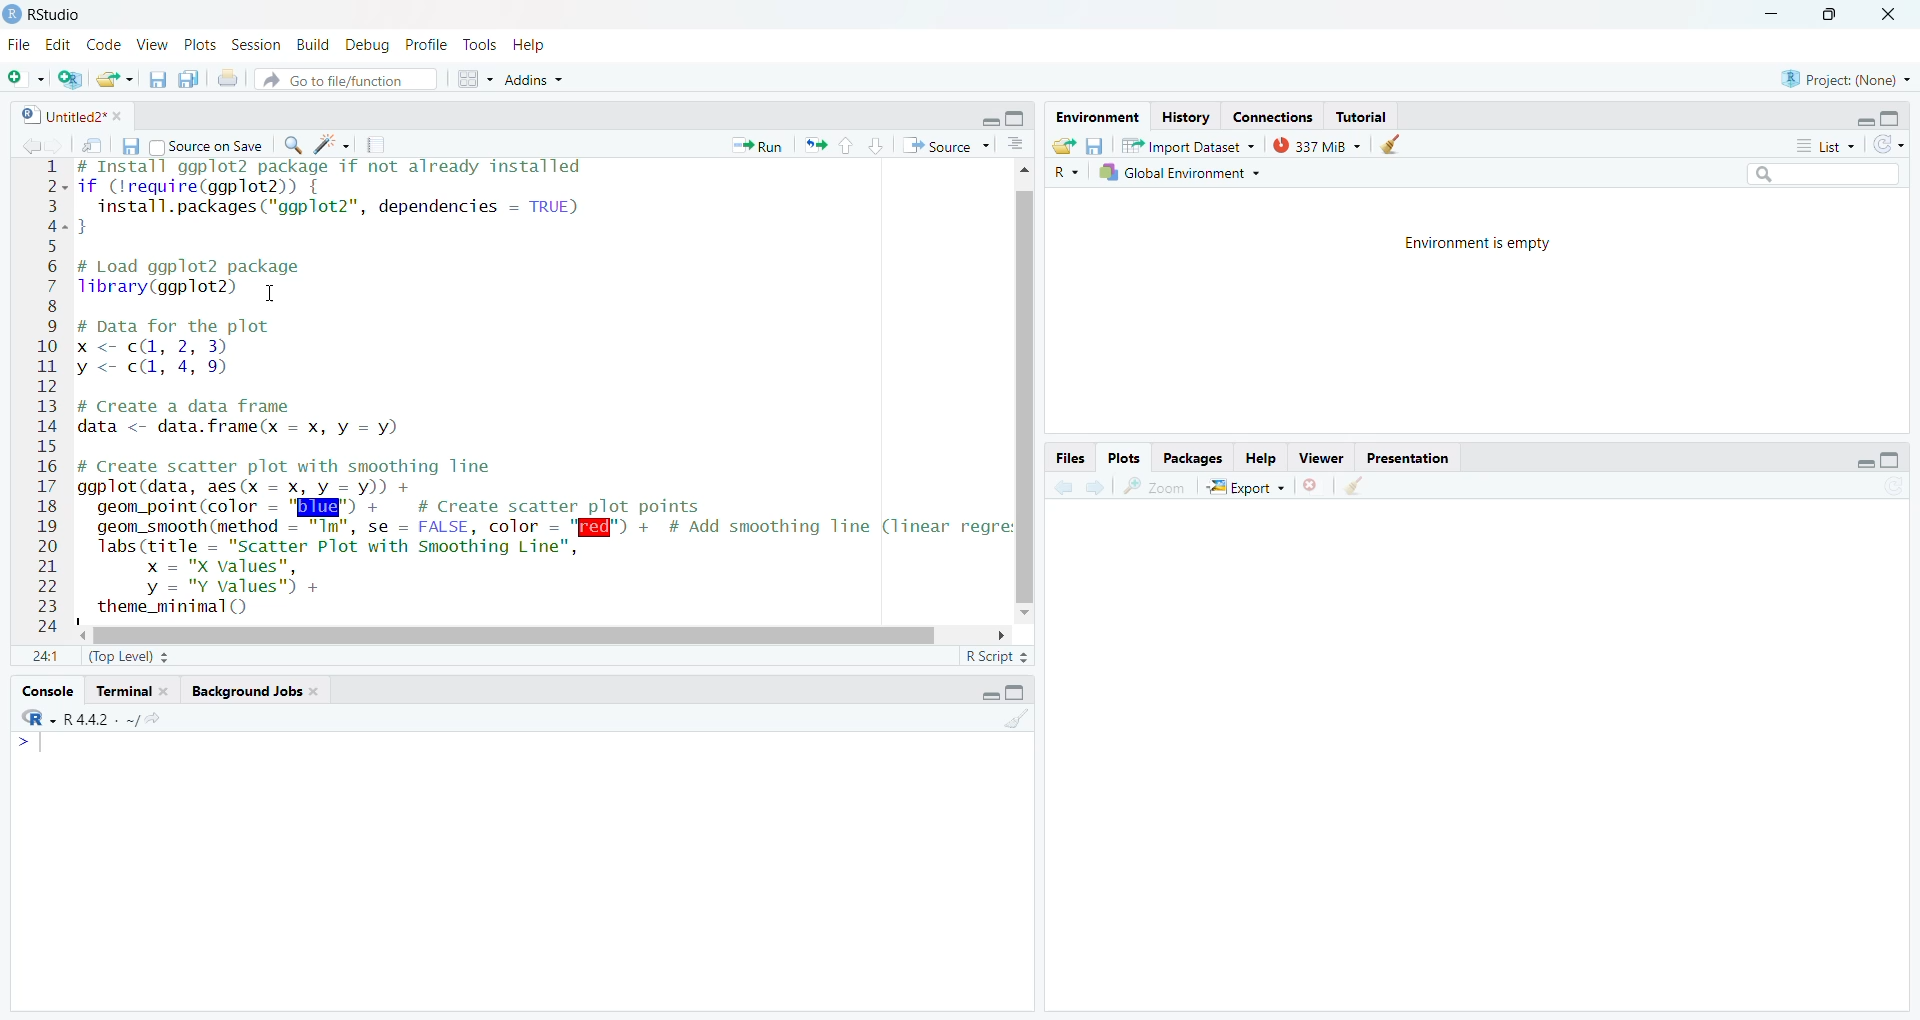 The image size is (1920, 1020). What do you see at coordinates (1274, 117) in the screenshot?
I see `Connections` at bounding box center [1274, 117].